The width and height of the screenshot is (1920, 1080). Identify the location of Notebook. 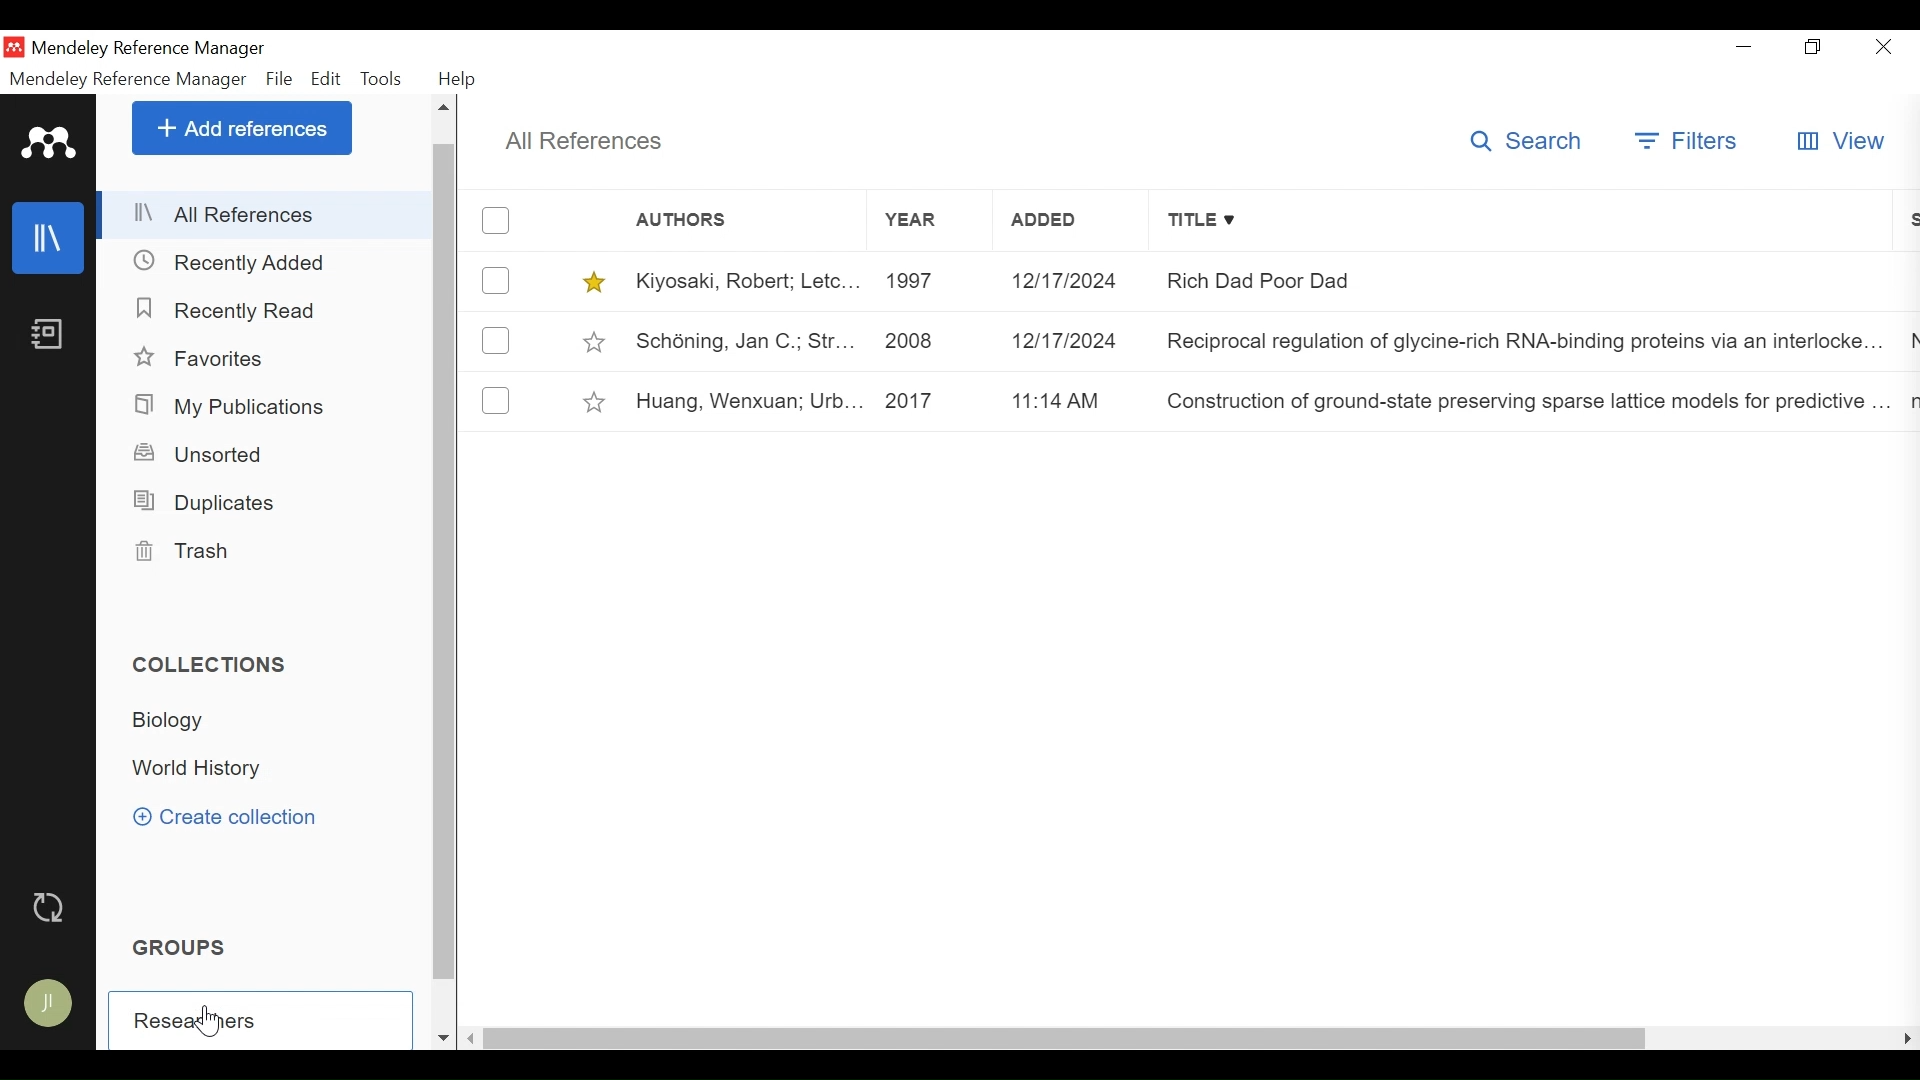
(49, 336).